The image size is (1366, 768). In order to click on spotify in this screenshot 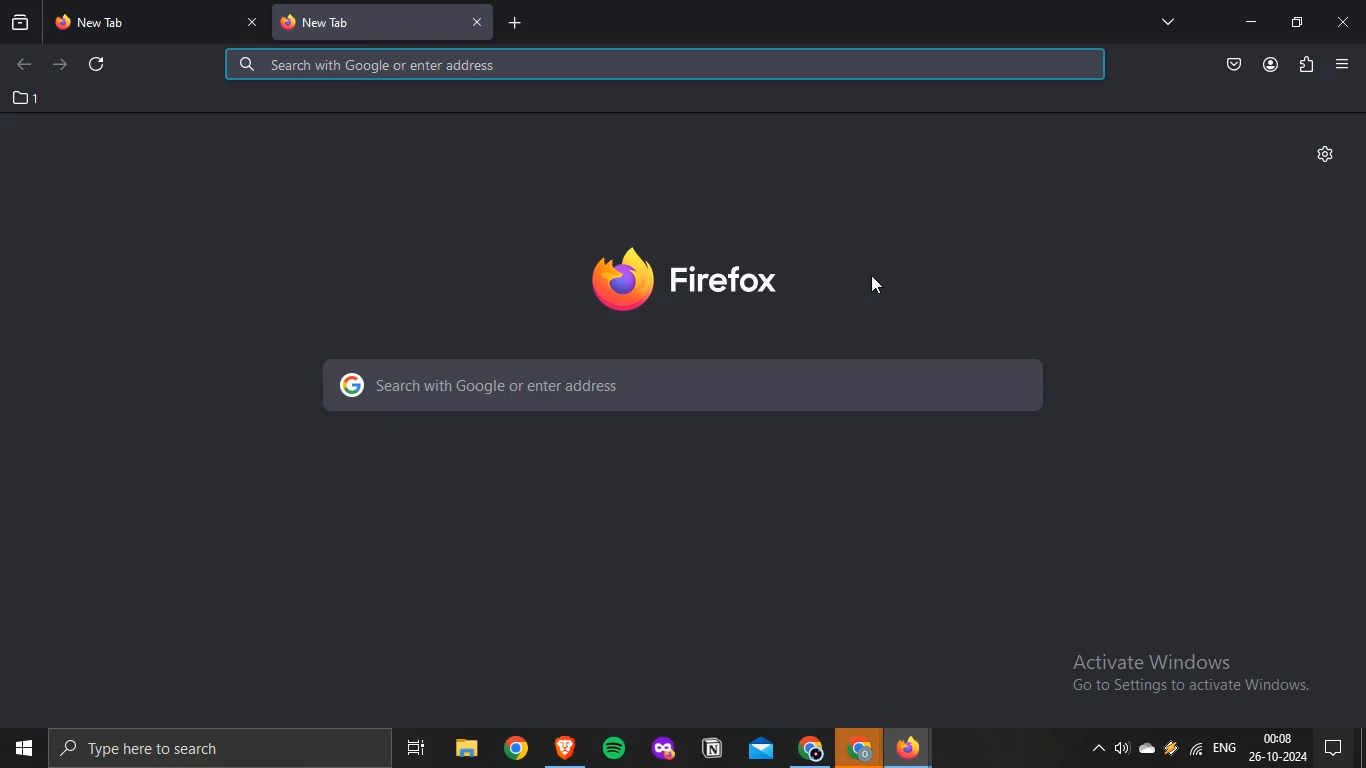, I will do `click(614, 747)`.